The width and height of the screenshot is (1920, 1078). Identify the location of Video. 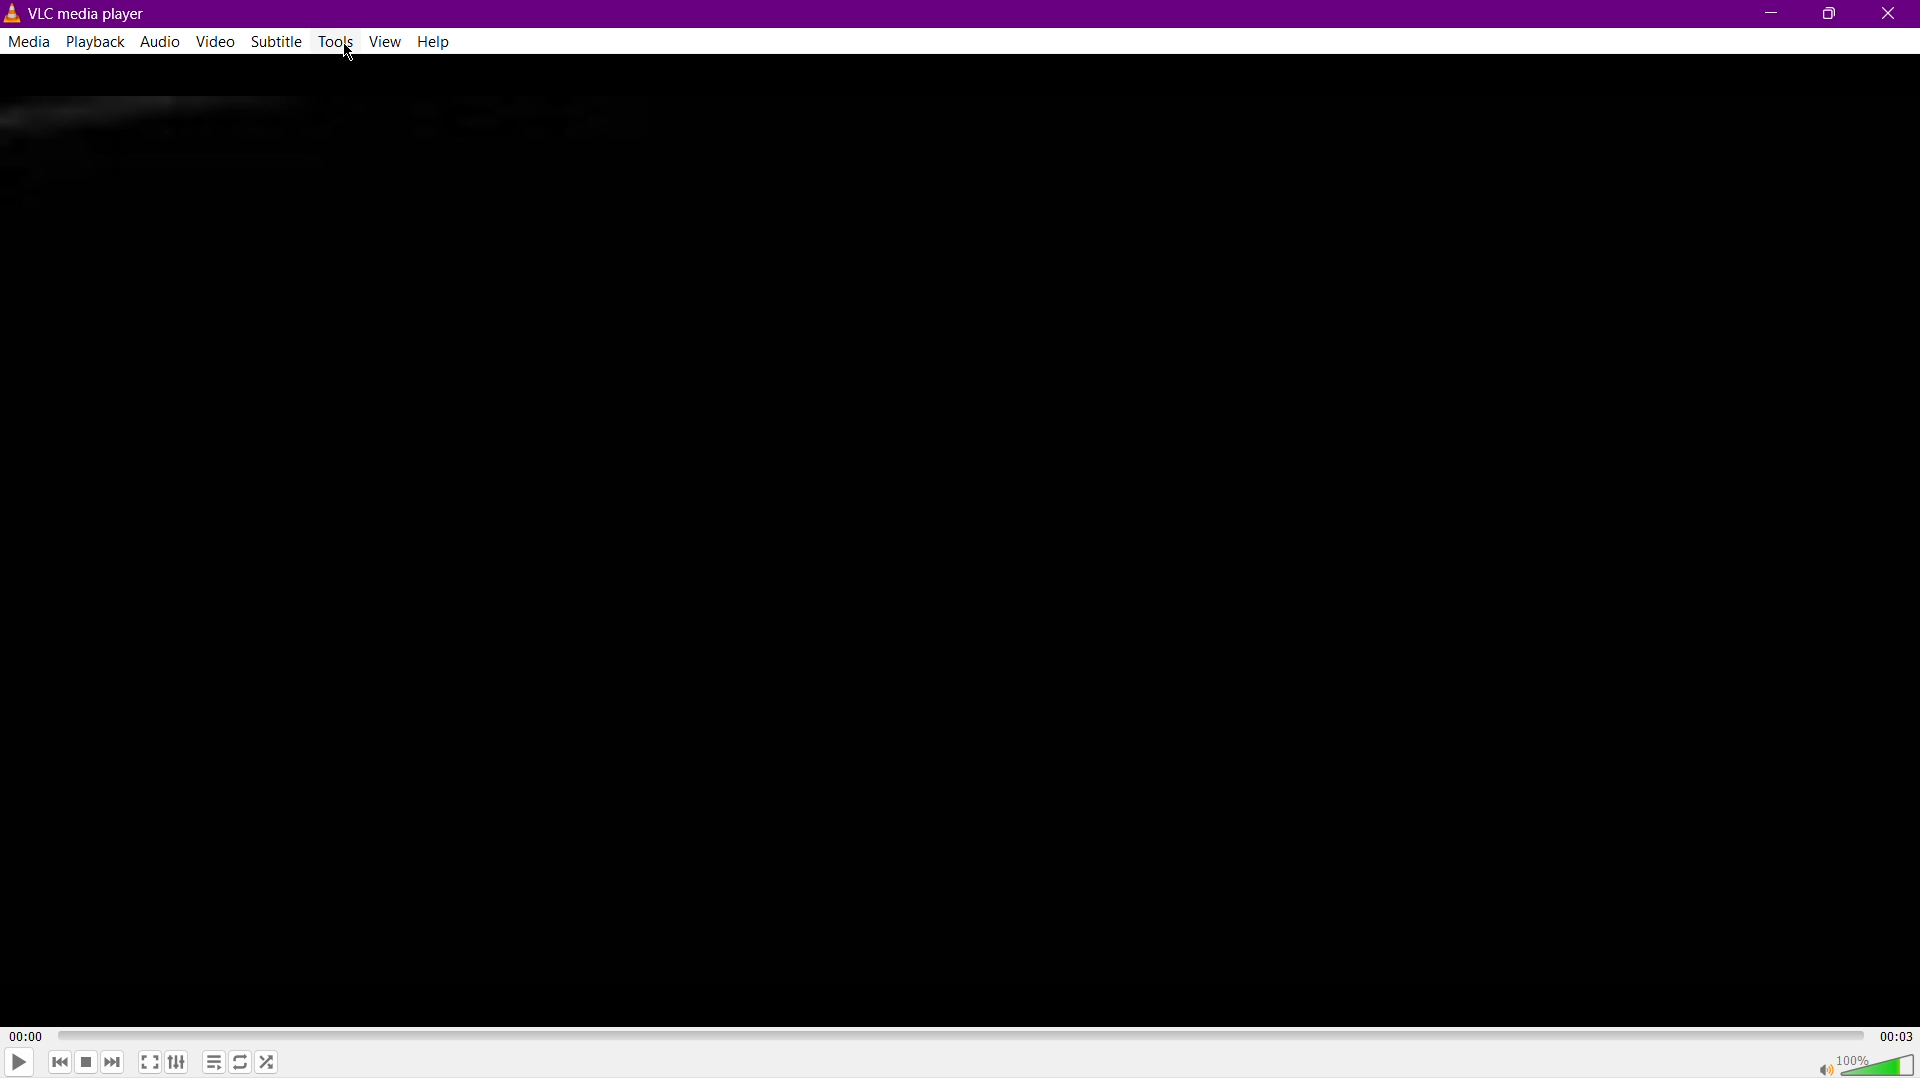
(218, 45).